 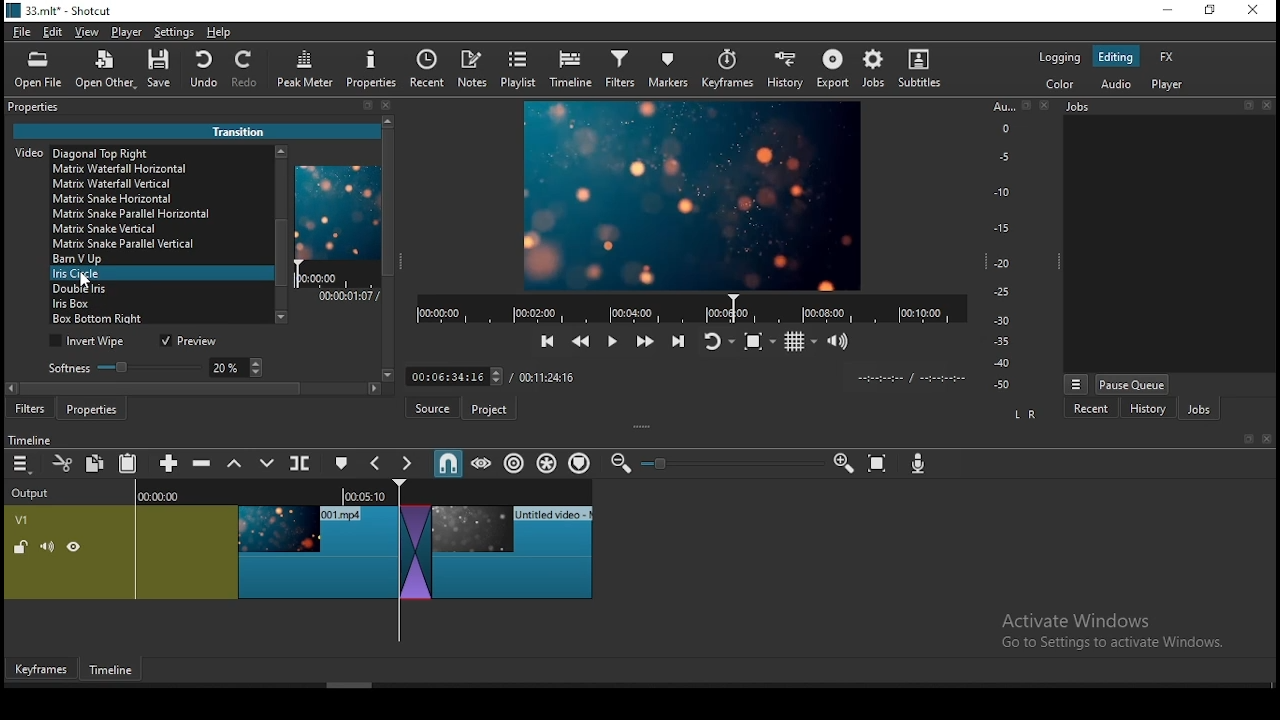 I want to click on timeline, so click(x=33, y=439).